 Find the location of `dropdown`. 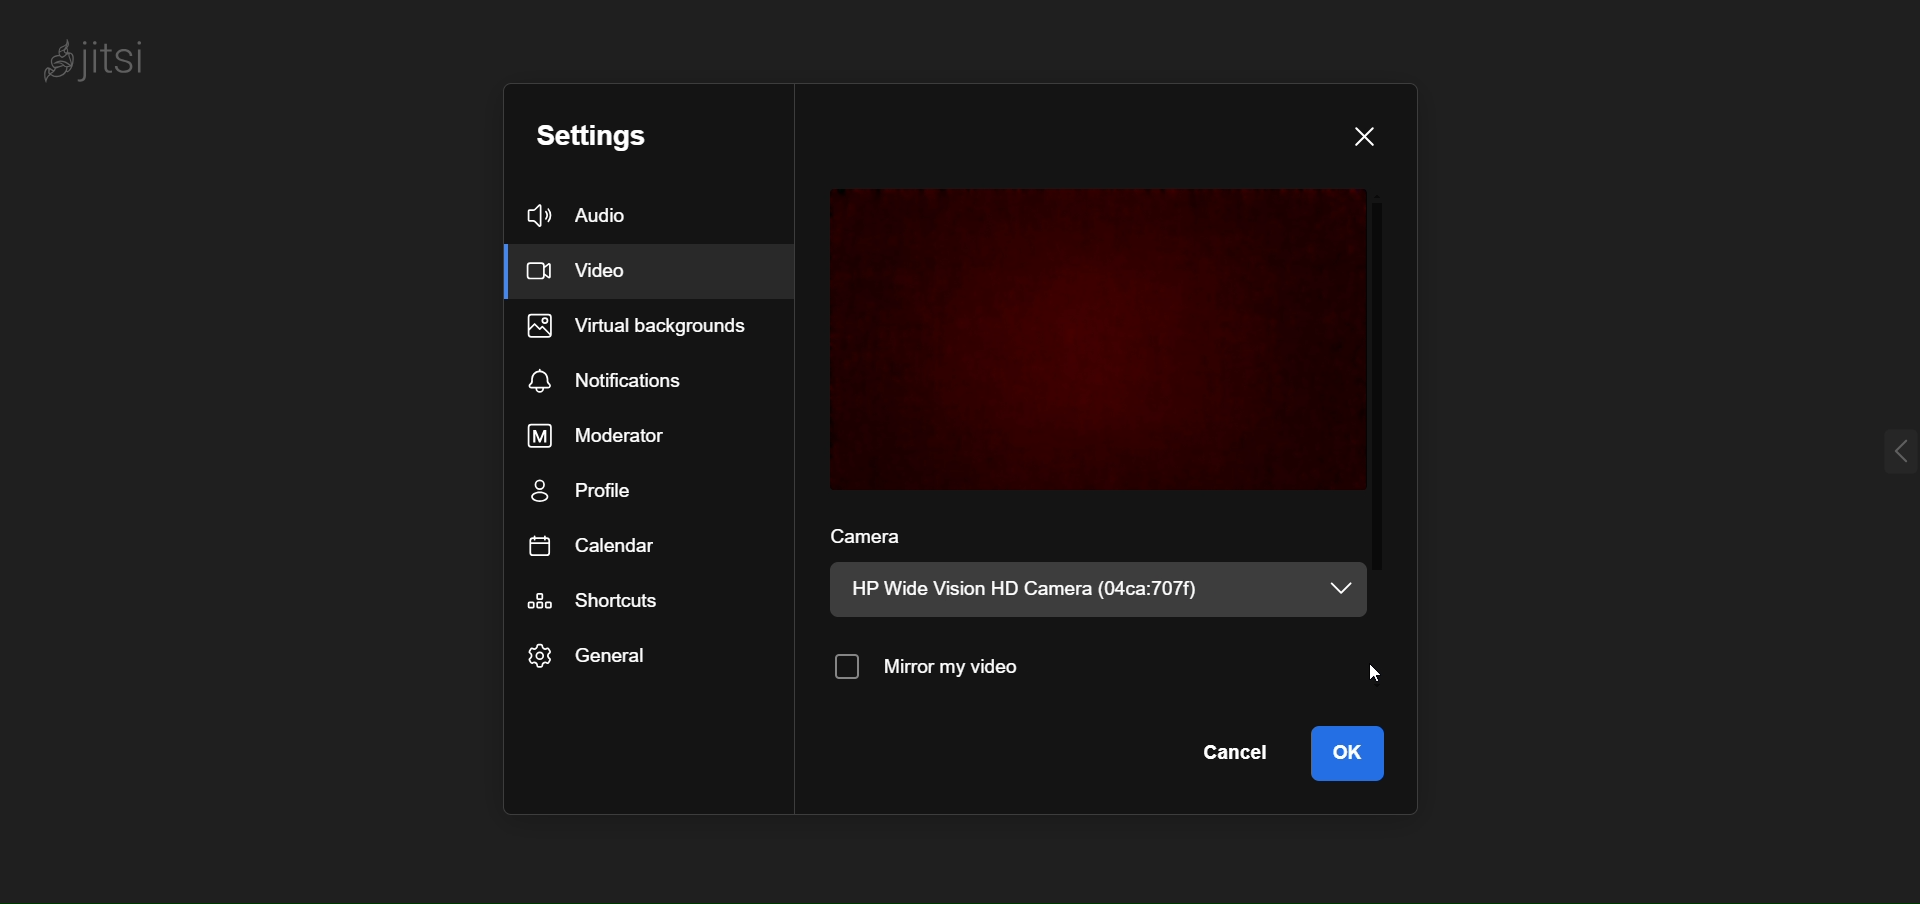

dropdown is located at coordinates (1343, 585).